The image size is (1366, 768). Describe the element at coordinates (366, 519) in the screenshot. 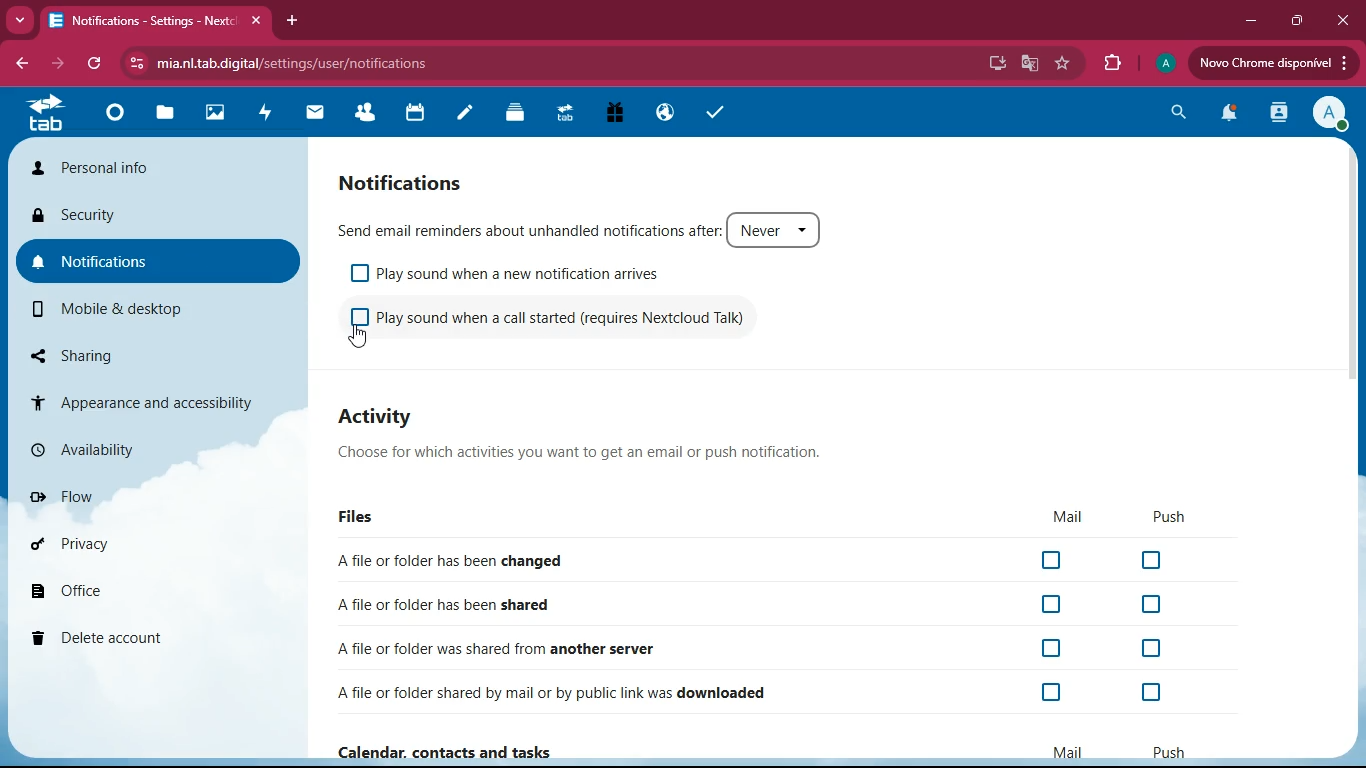

I see `files` at that location.